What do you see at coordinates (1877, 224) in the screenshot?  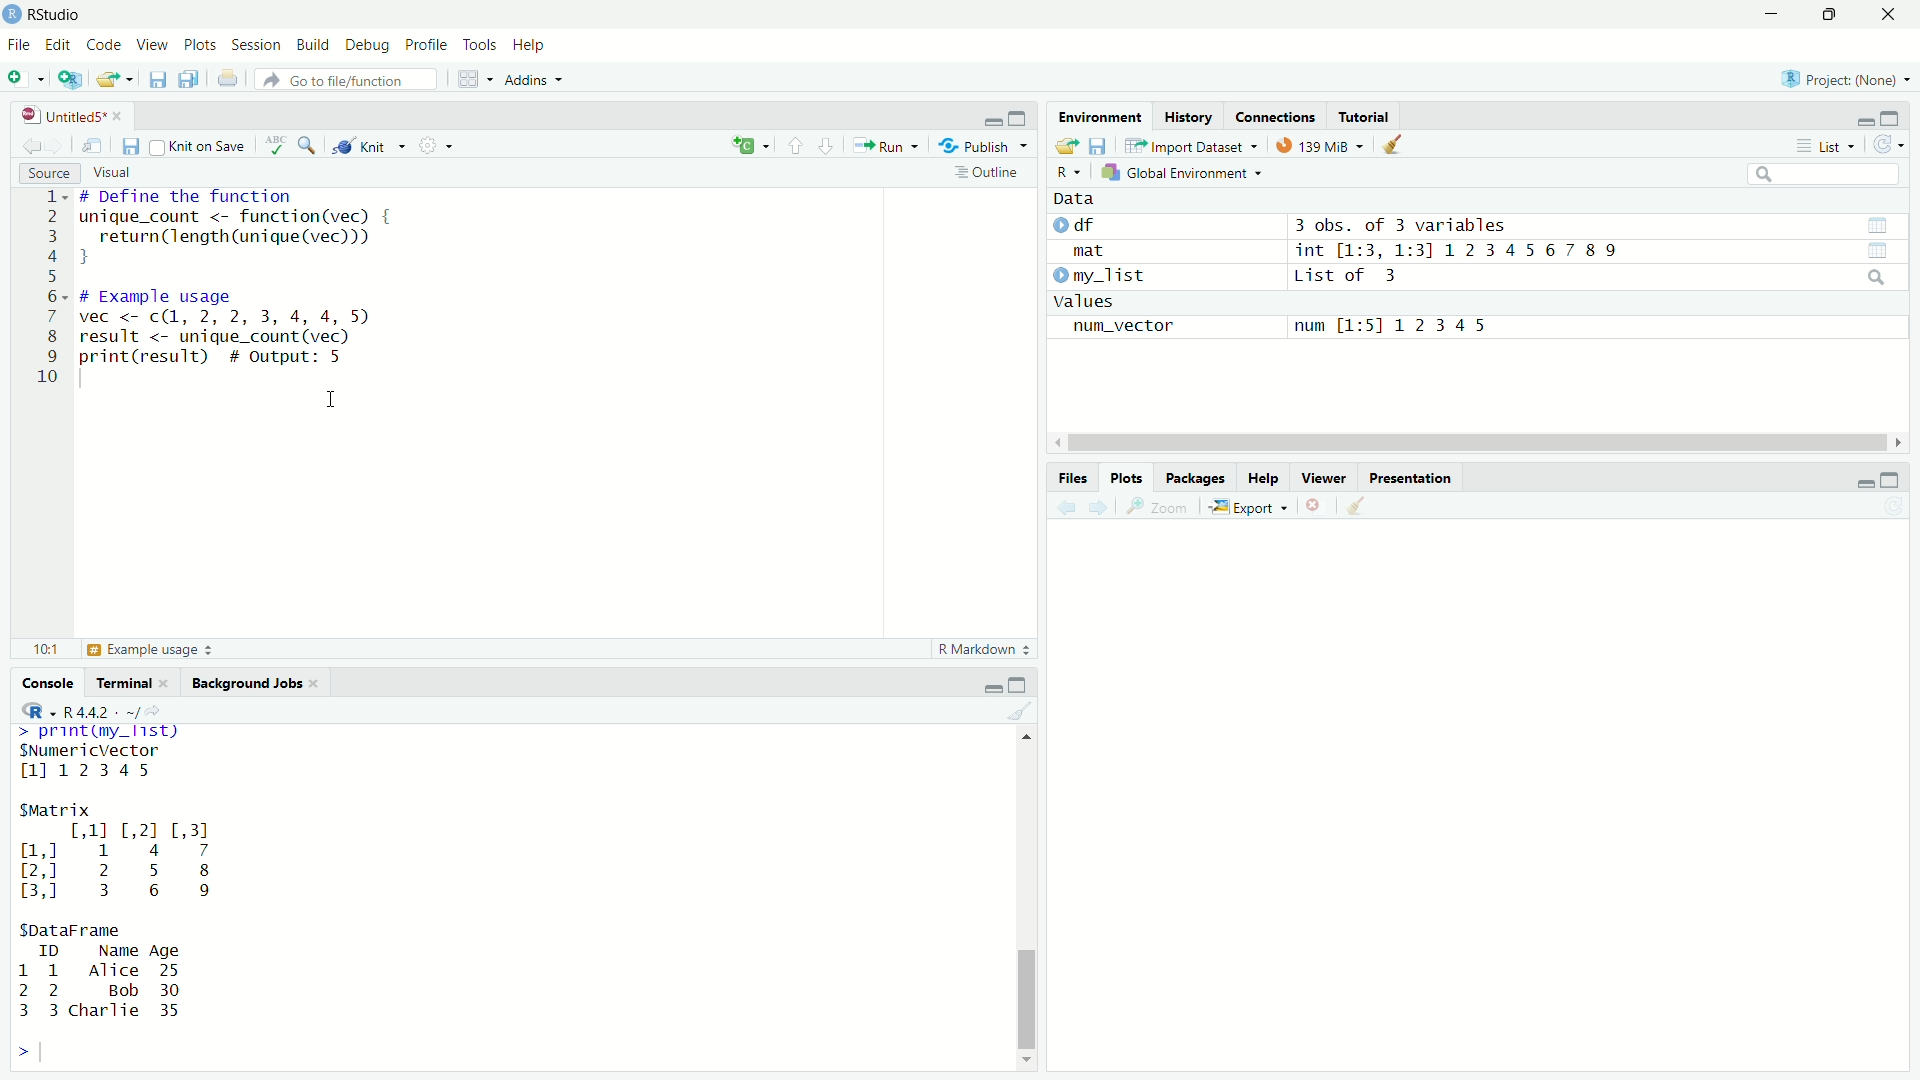 I see `view data` at bounding box center [1877, 224].